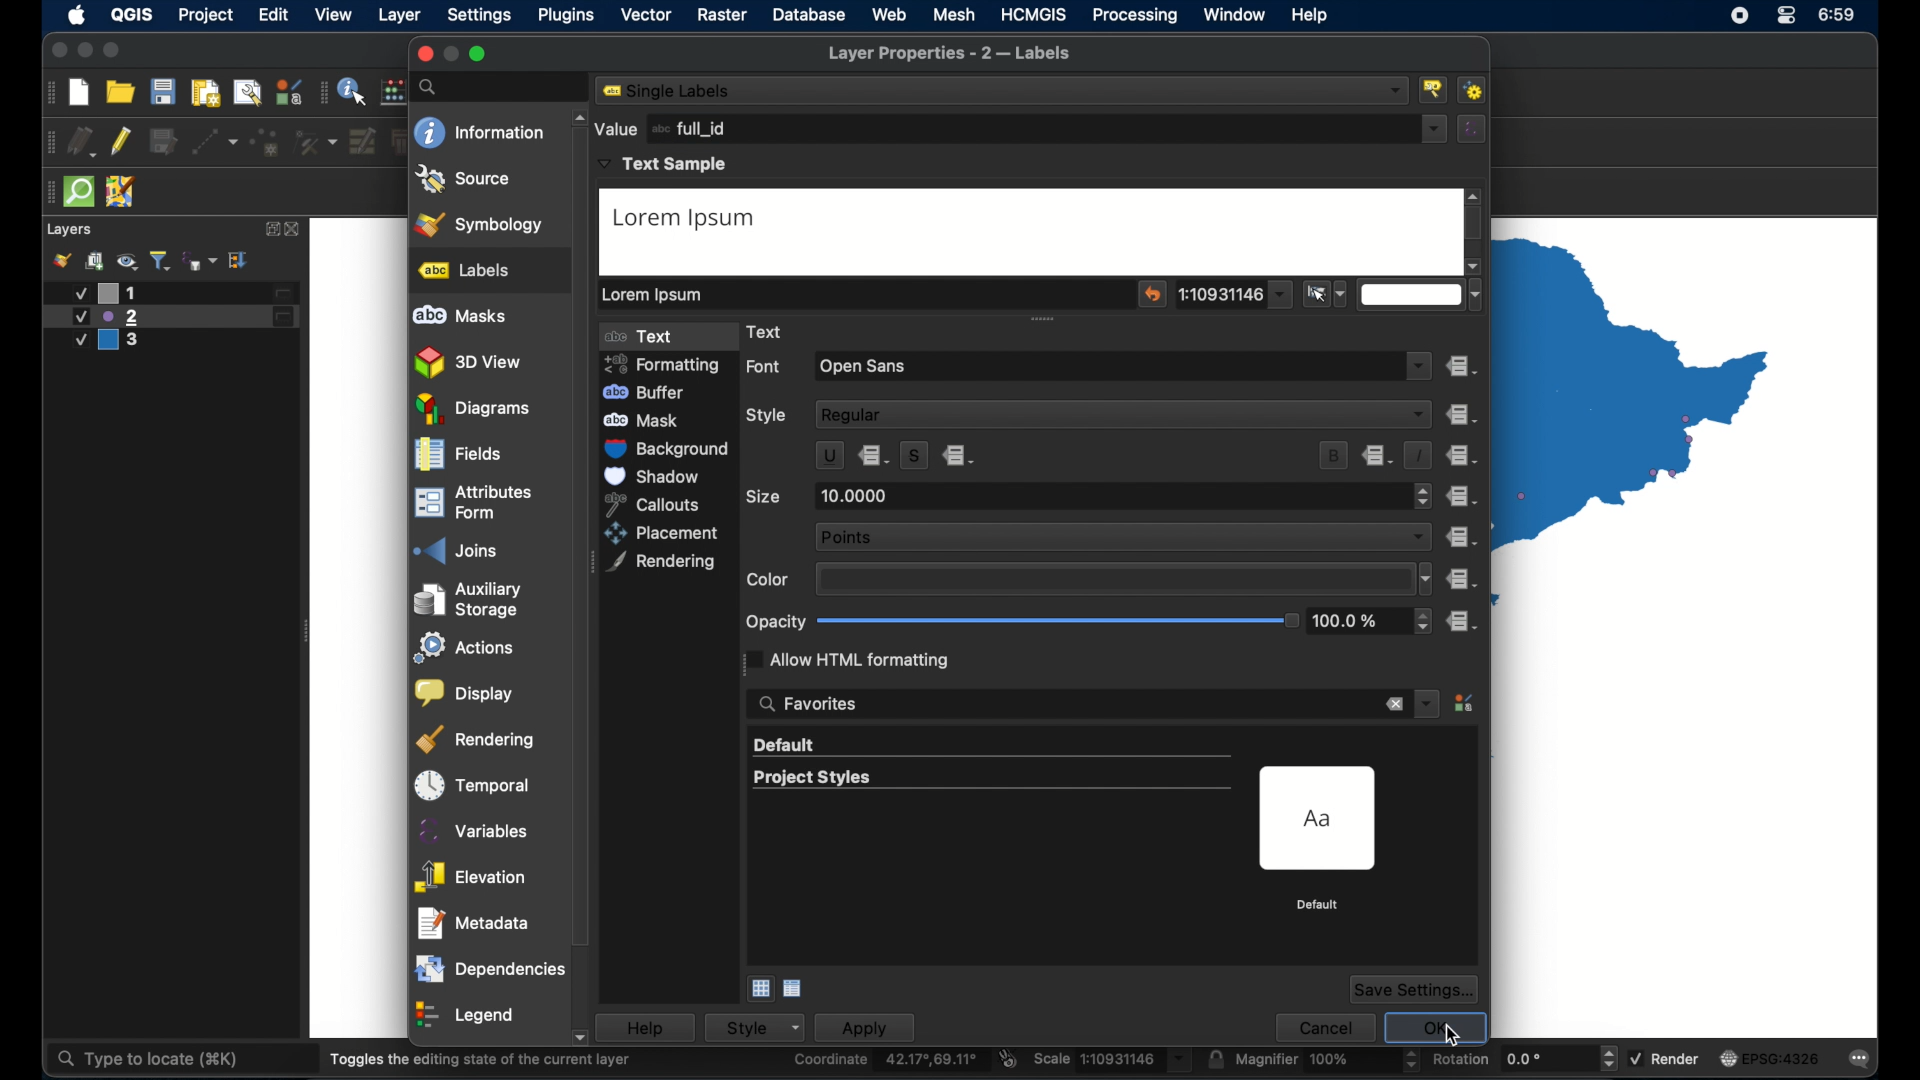  Describe the element at coordinates (875, 455) in the screenshot. I see `data define d override` at that location.